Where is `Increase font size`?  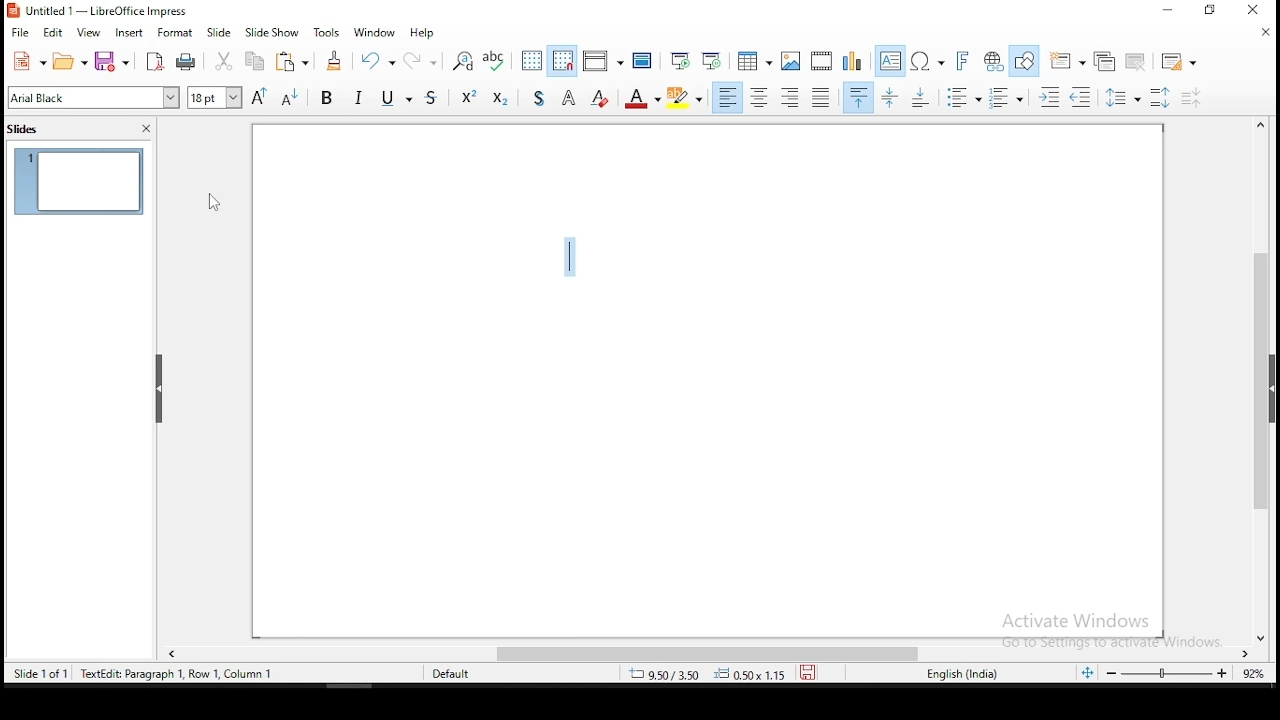
Increase font size is located at coordinates (258, 97).